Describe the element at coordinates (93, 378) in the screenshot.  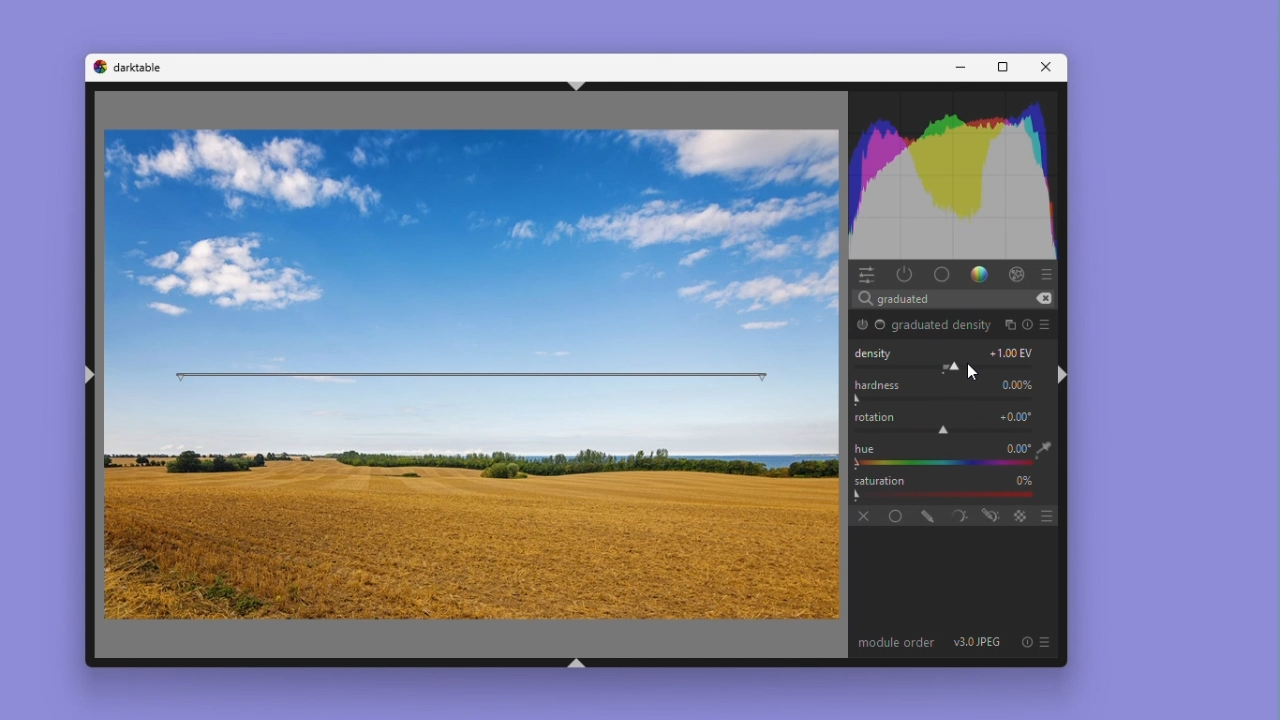
I see `shift+ctrl+l` at that location.